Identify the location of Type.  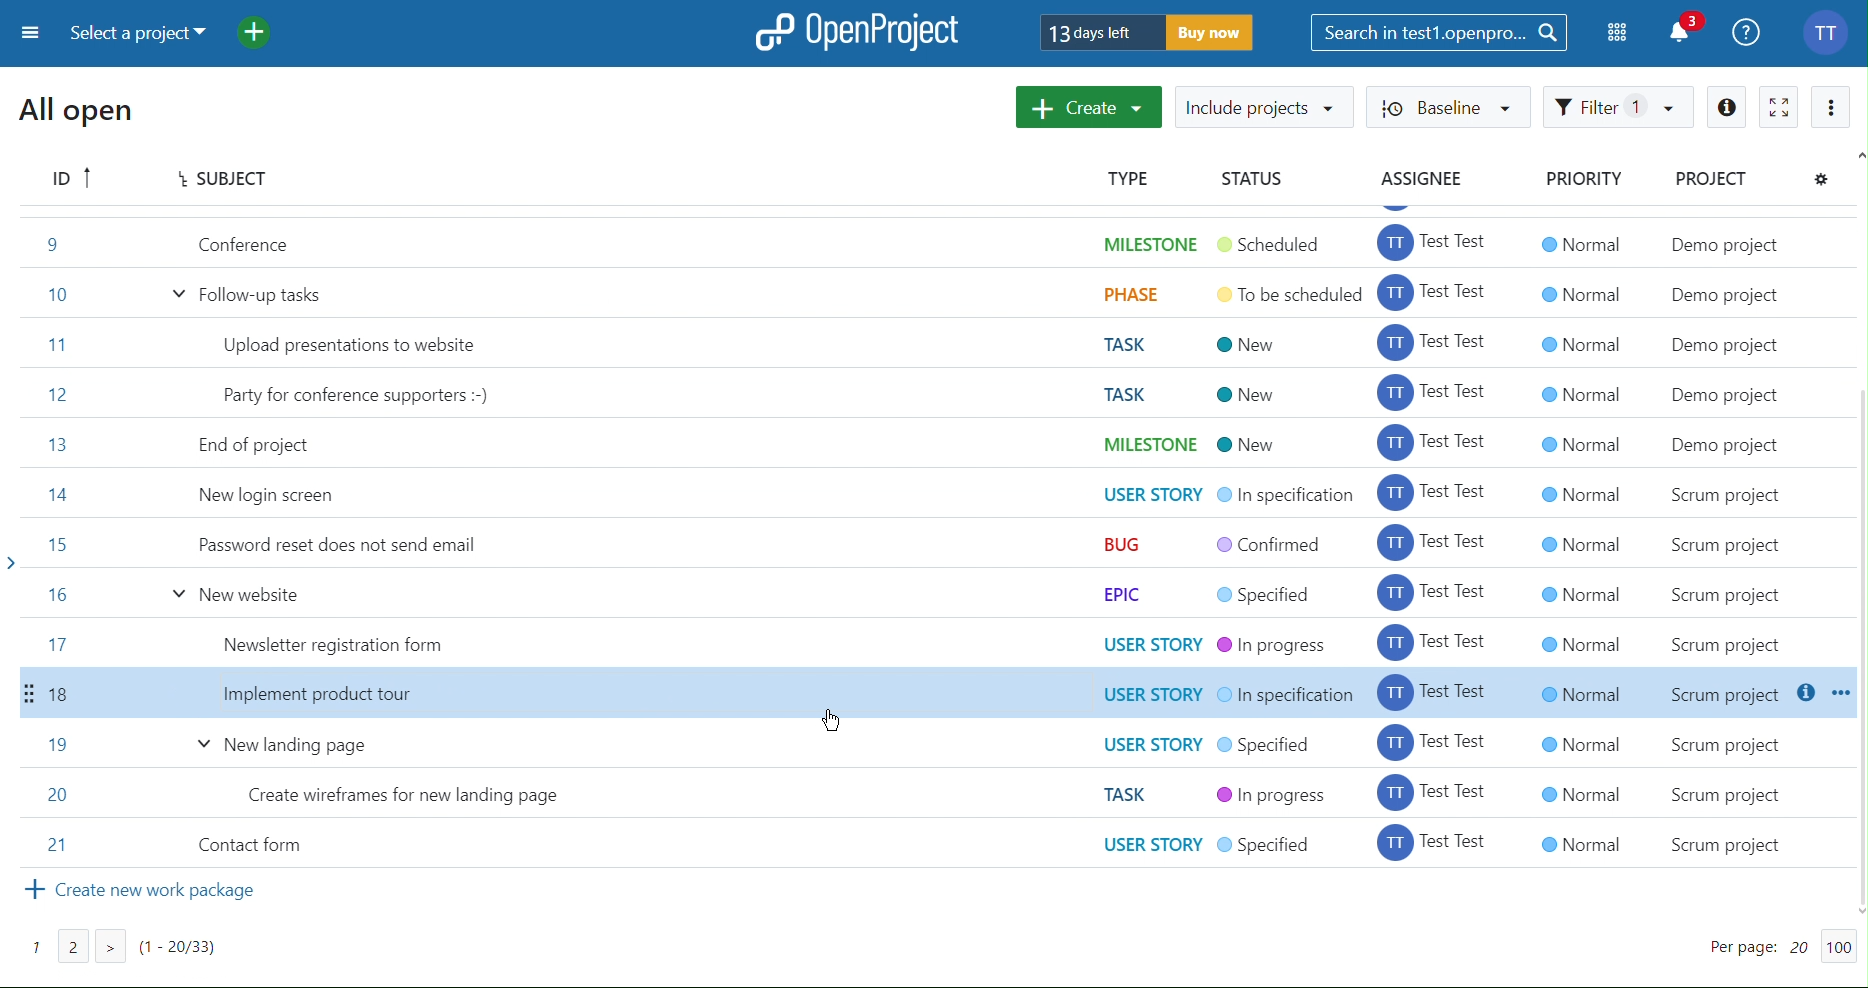
(1131, 178).